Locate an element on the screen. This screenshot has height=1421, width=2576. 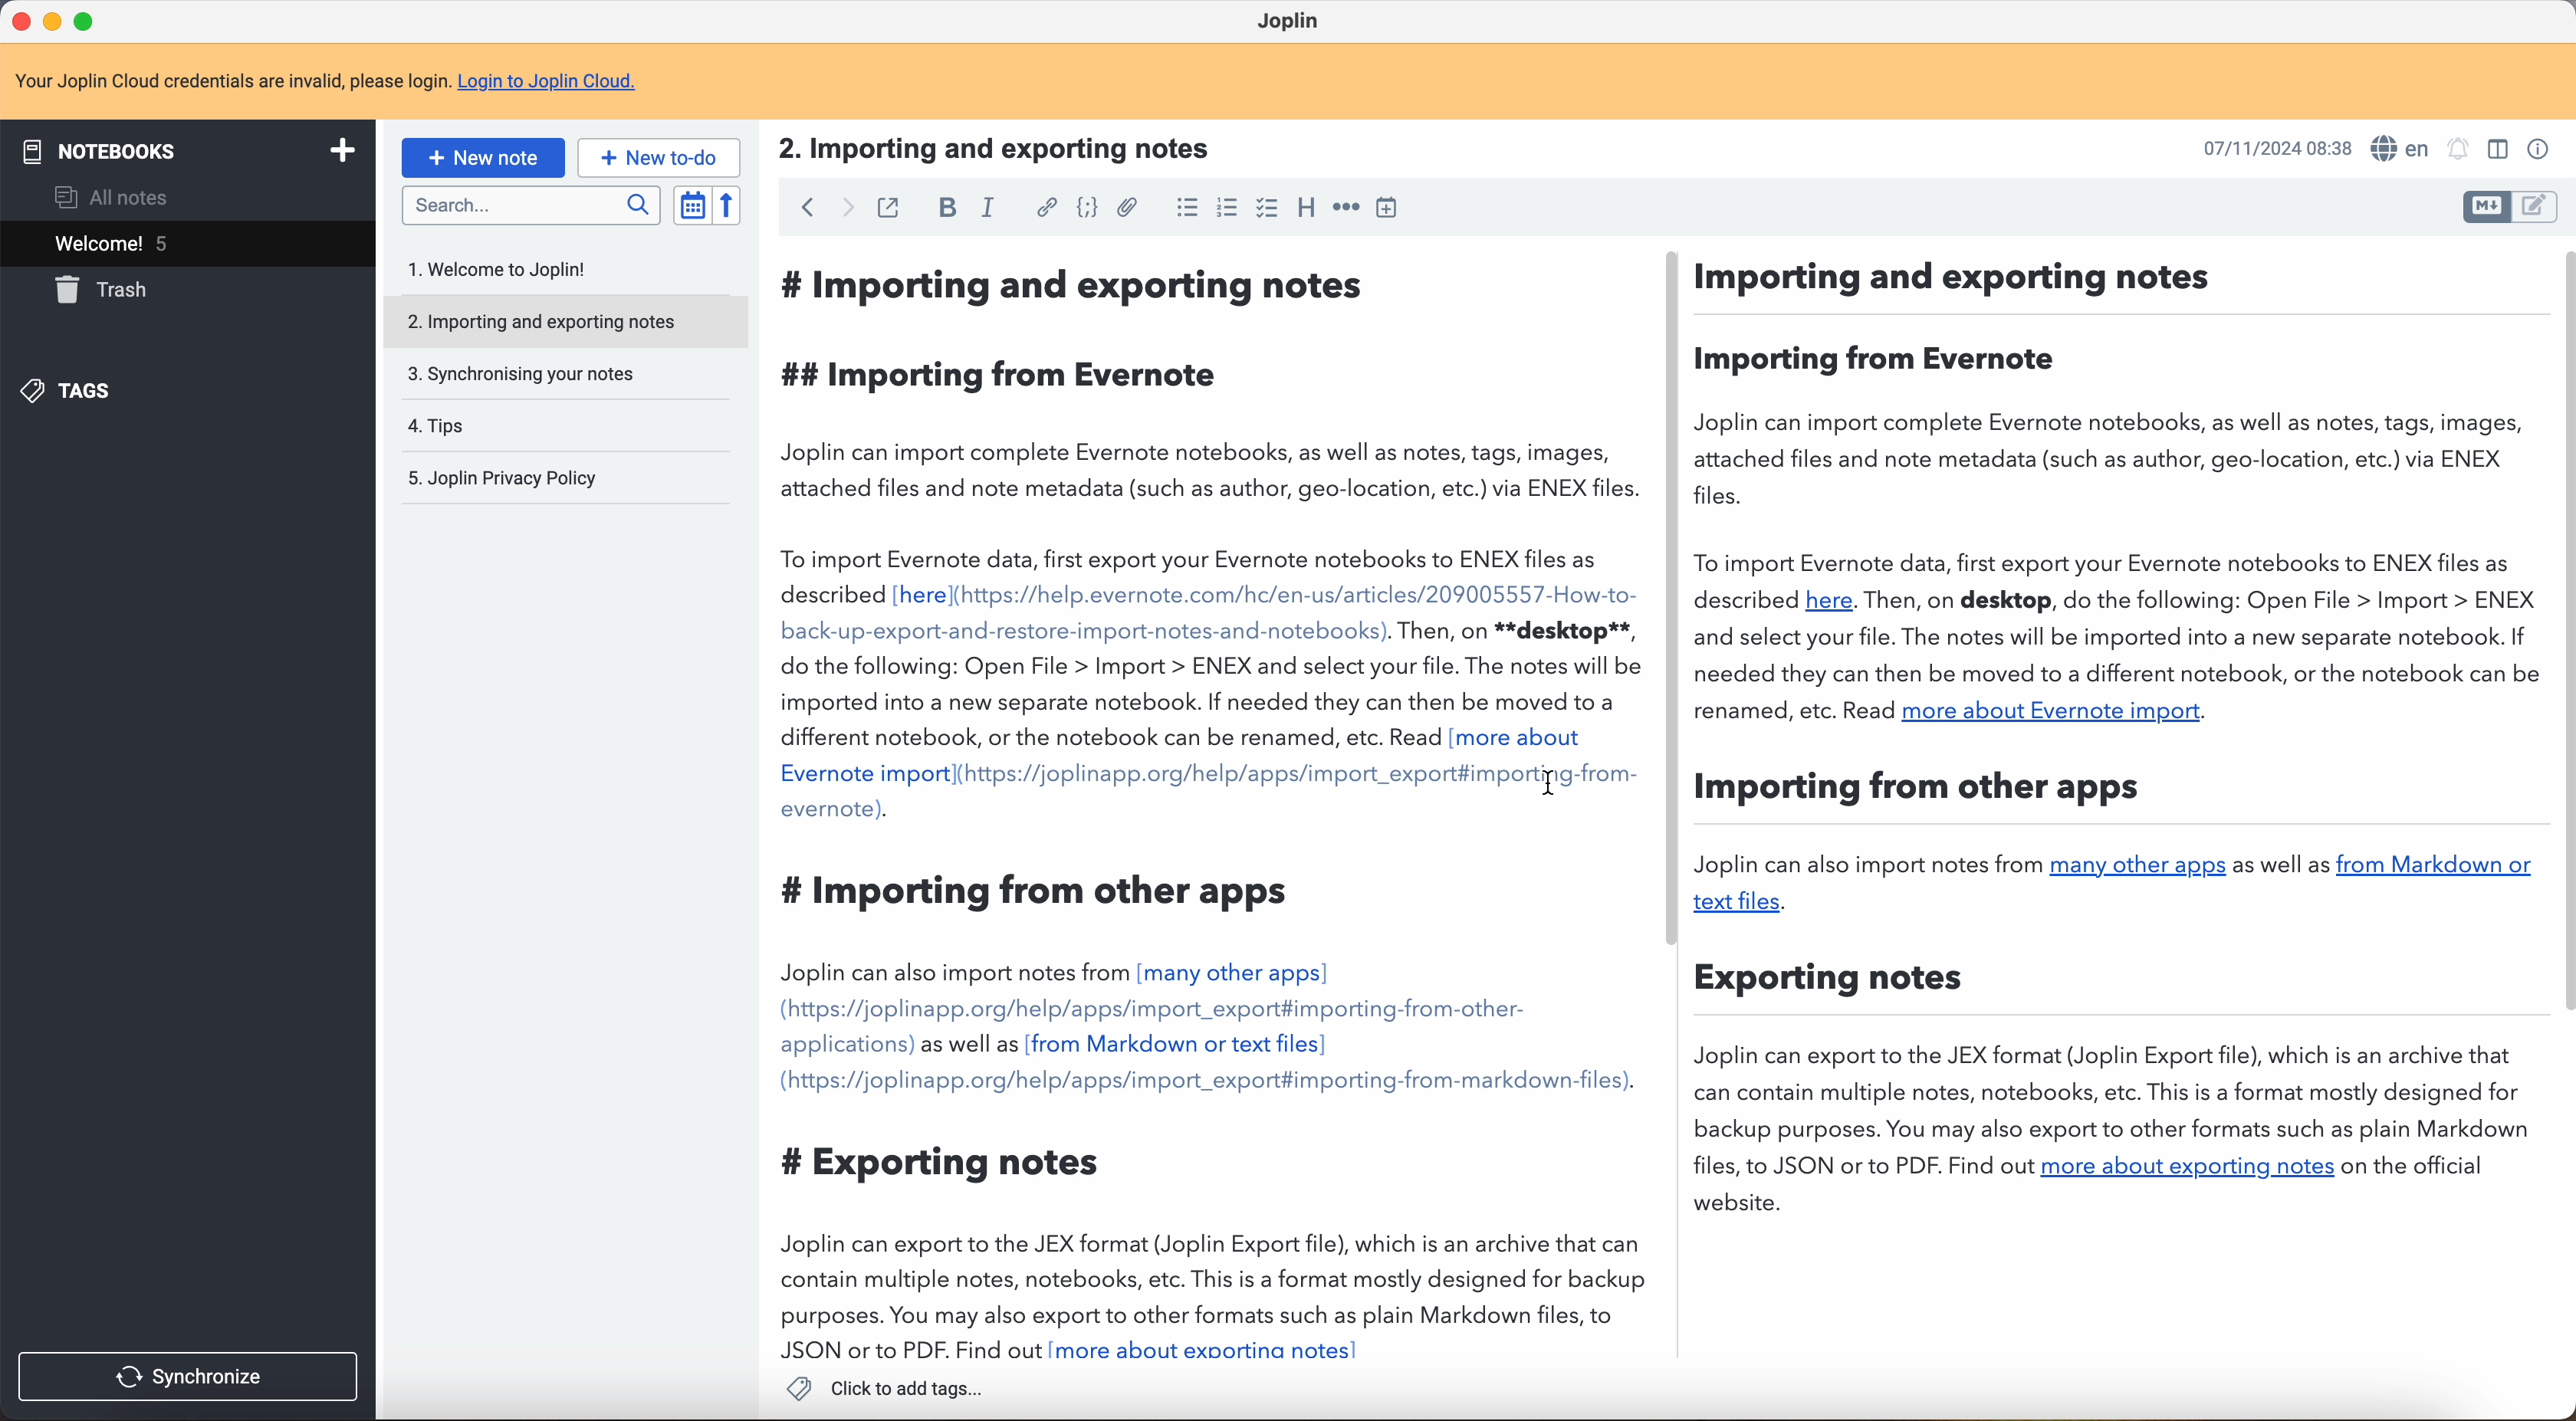
21/12/2024 21:23 is located at coordinates (2267, 147).